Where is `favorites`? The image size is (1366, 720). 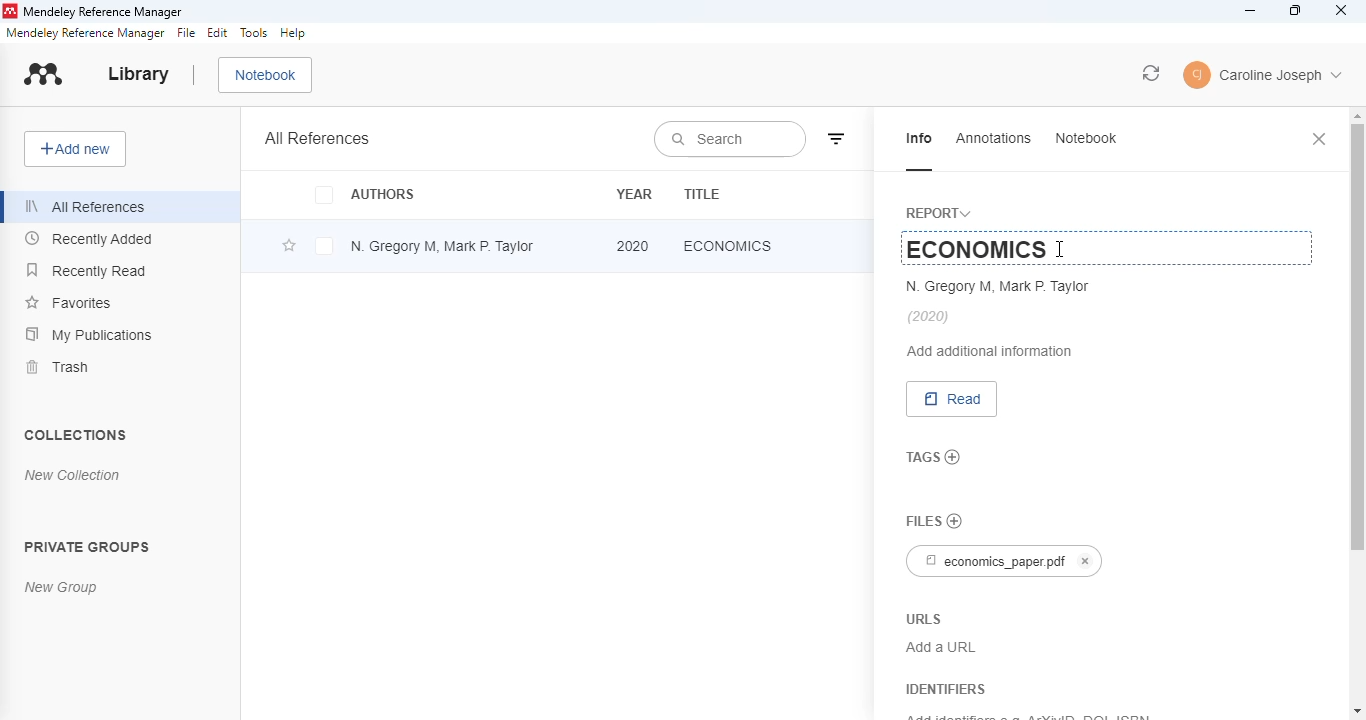 favorites is located at coordinates (69, 302).